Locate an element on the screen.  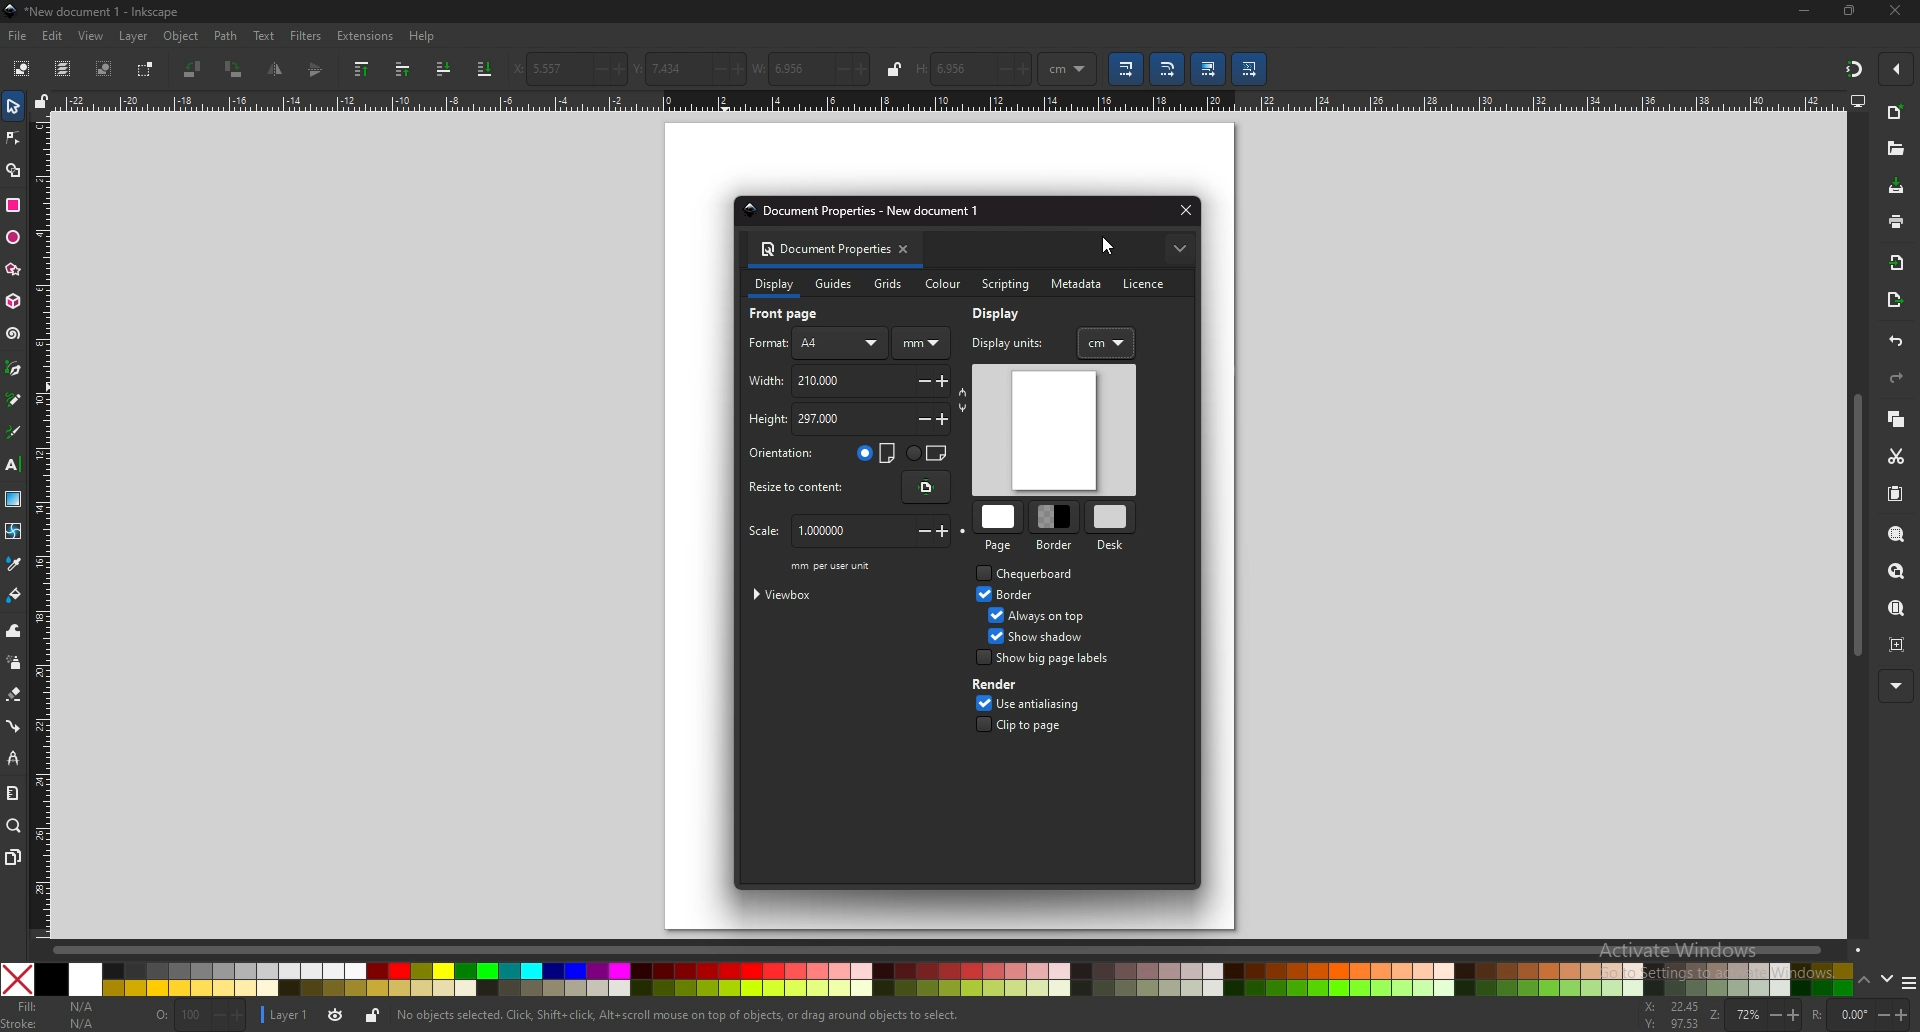
text is located at coordinates (14, 463).